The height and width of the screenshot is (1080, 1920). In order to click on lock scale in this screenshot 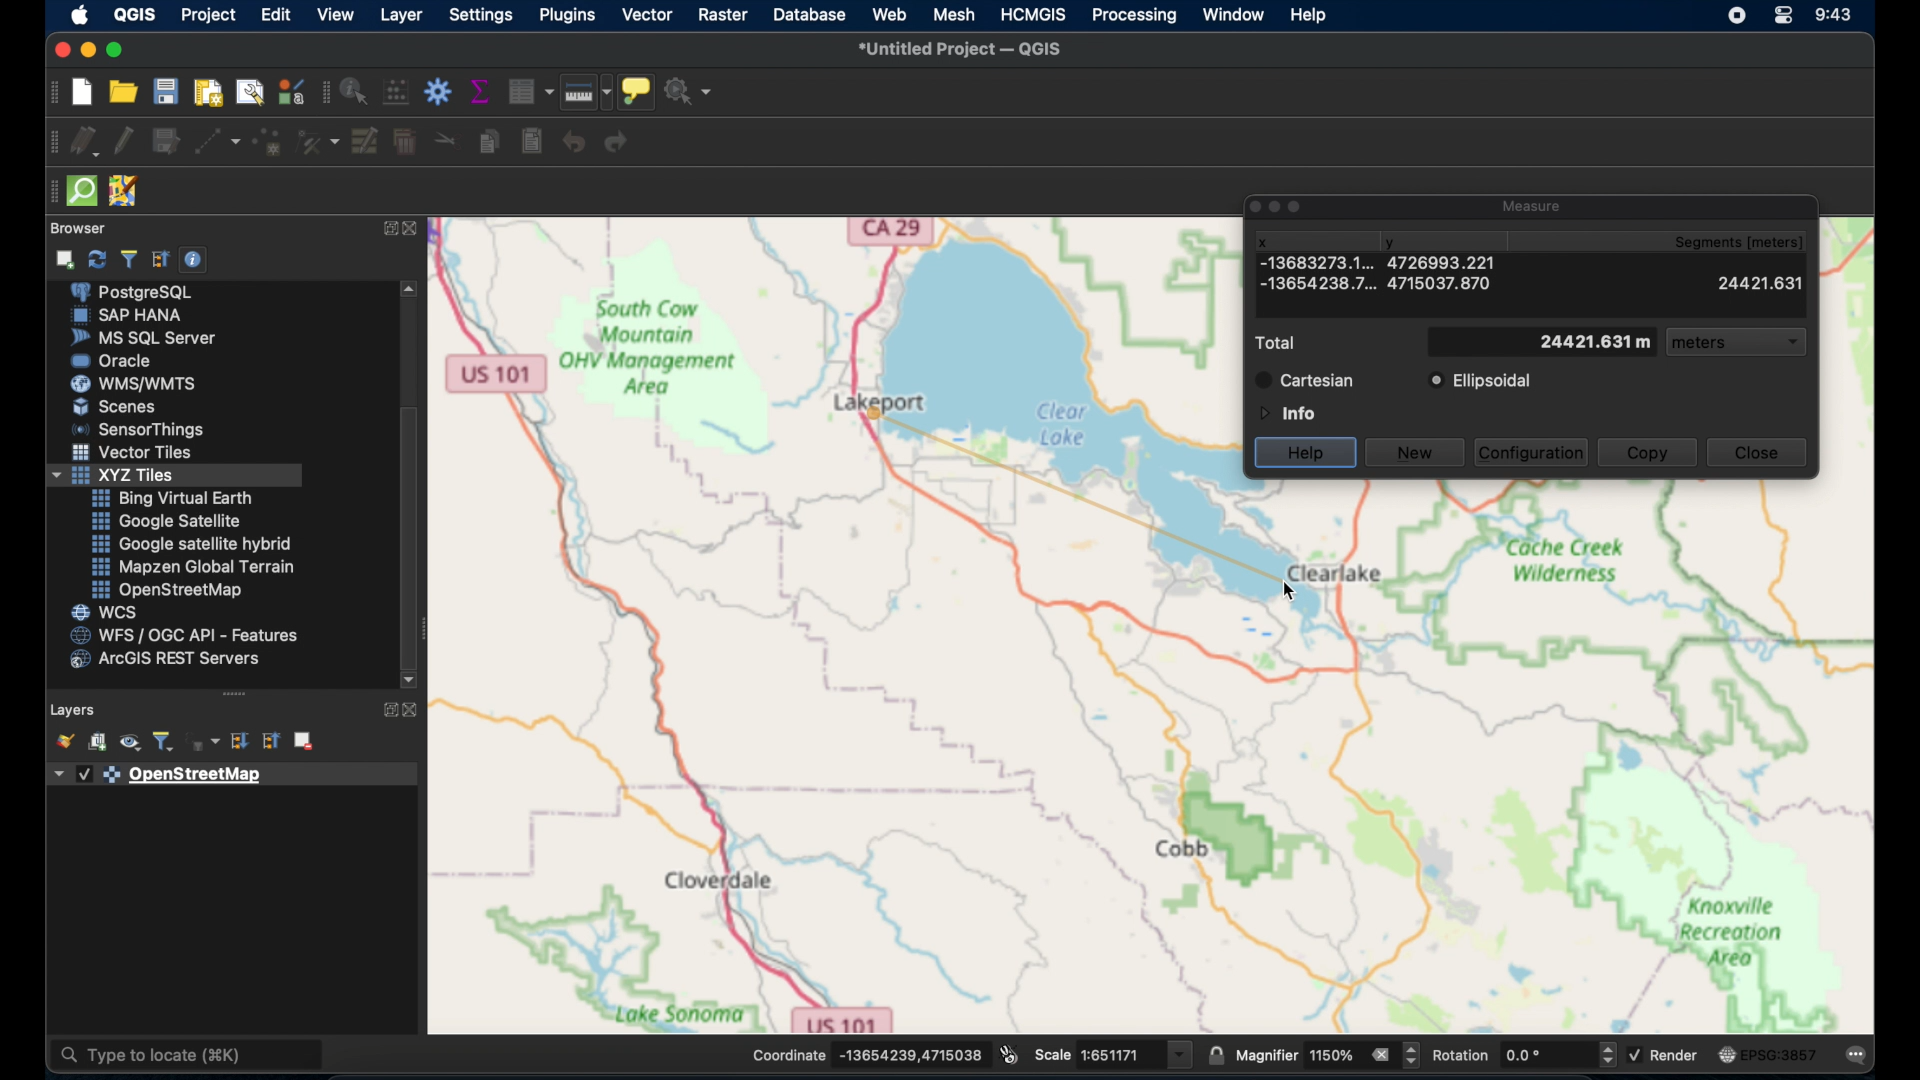, I will do `click(1214, 1056)`.